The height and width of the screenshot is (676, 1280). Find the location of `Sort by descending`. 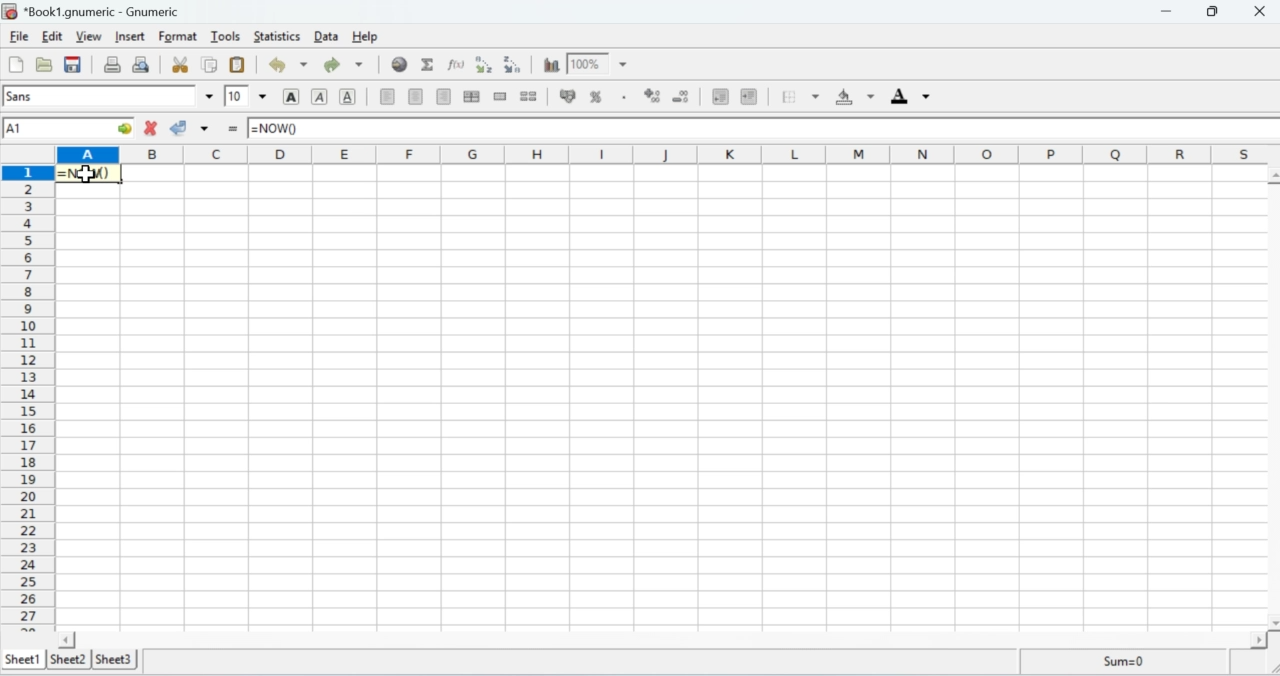

Sort by descending is located at coordinates (515, 65).